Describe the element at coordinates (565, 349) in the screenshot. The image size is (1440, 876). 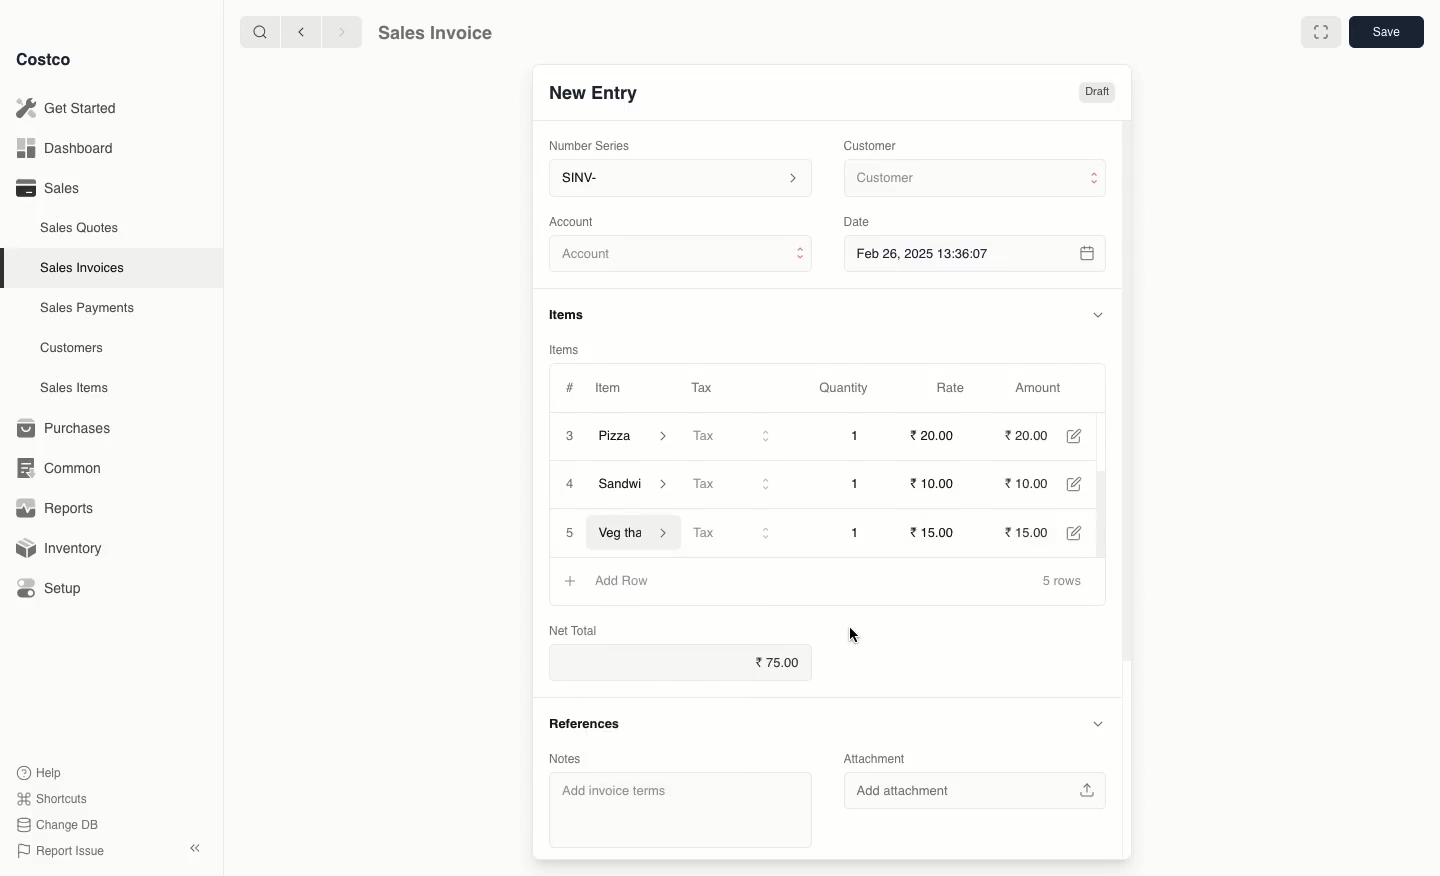
I see `Items` at that location.